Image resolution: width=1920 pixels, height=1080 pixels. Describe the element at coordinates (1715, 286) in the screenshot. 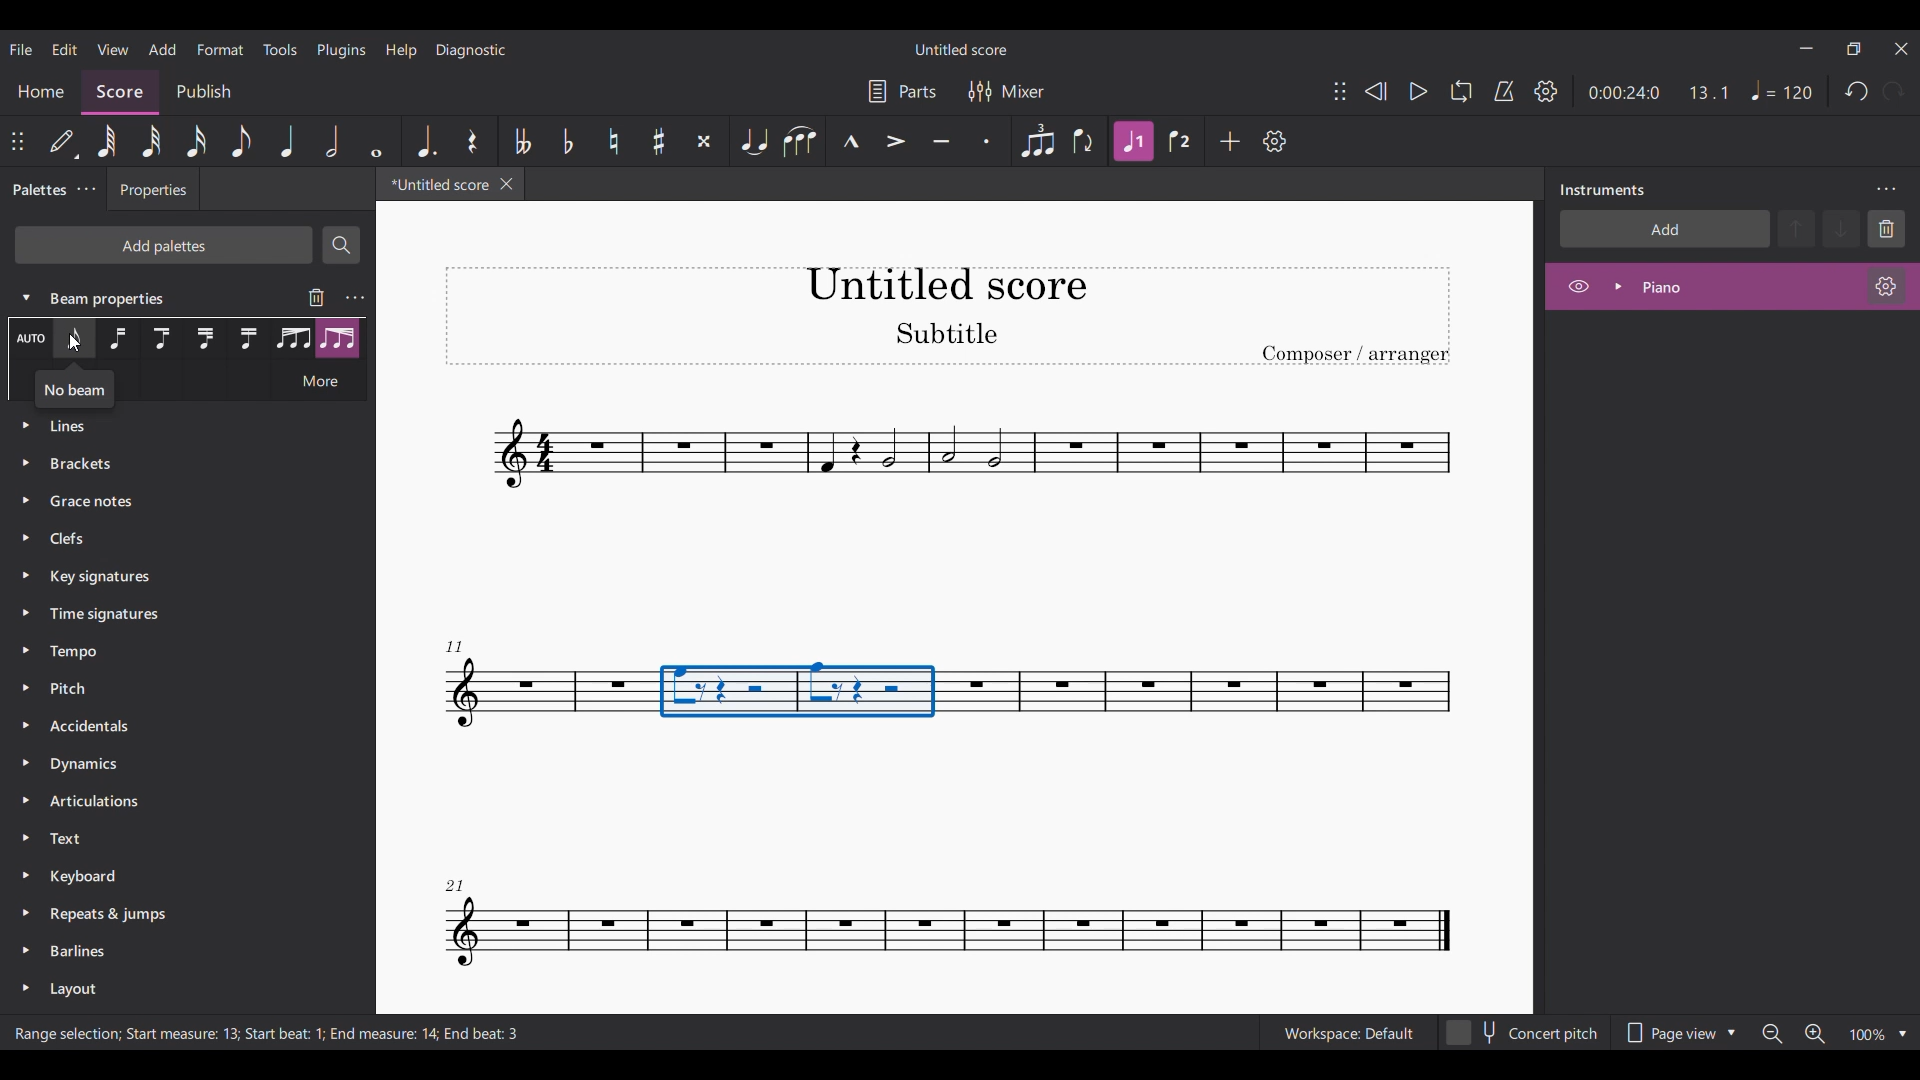

I see `Piano` at that location.